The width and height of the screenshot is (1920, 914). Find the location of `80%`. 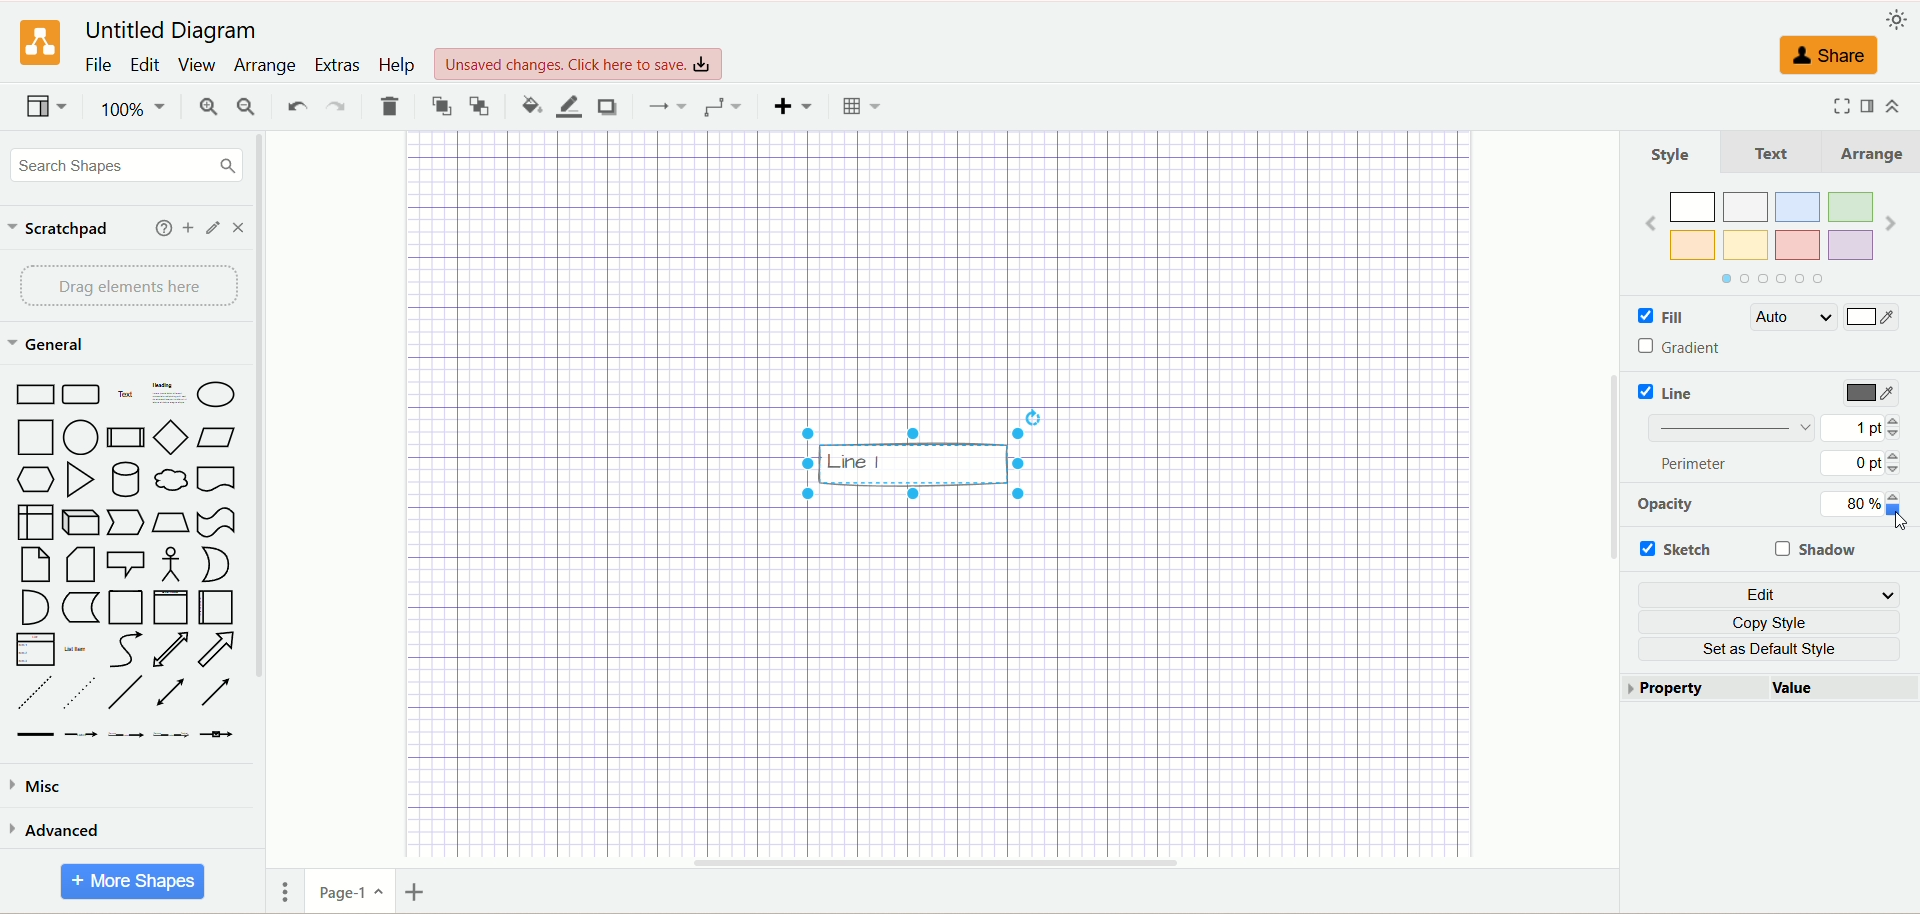

80% is located at coordinates (1864, 506).